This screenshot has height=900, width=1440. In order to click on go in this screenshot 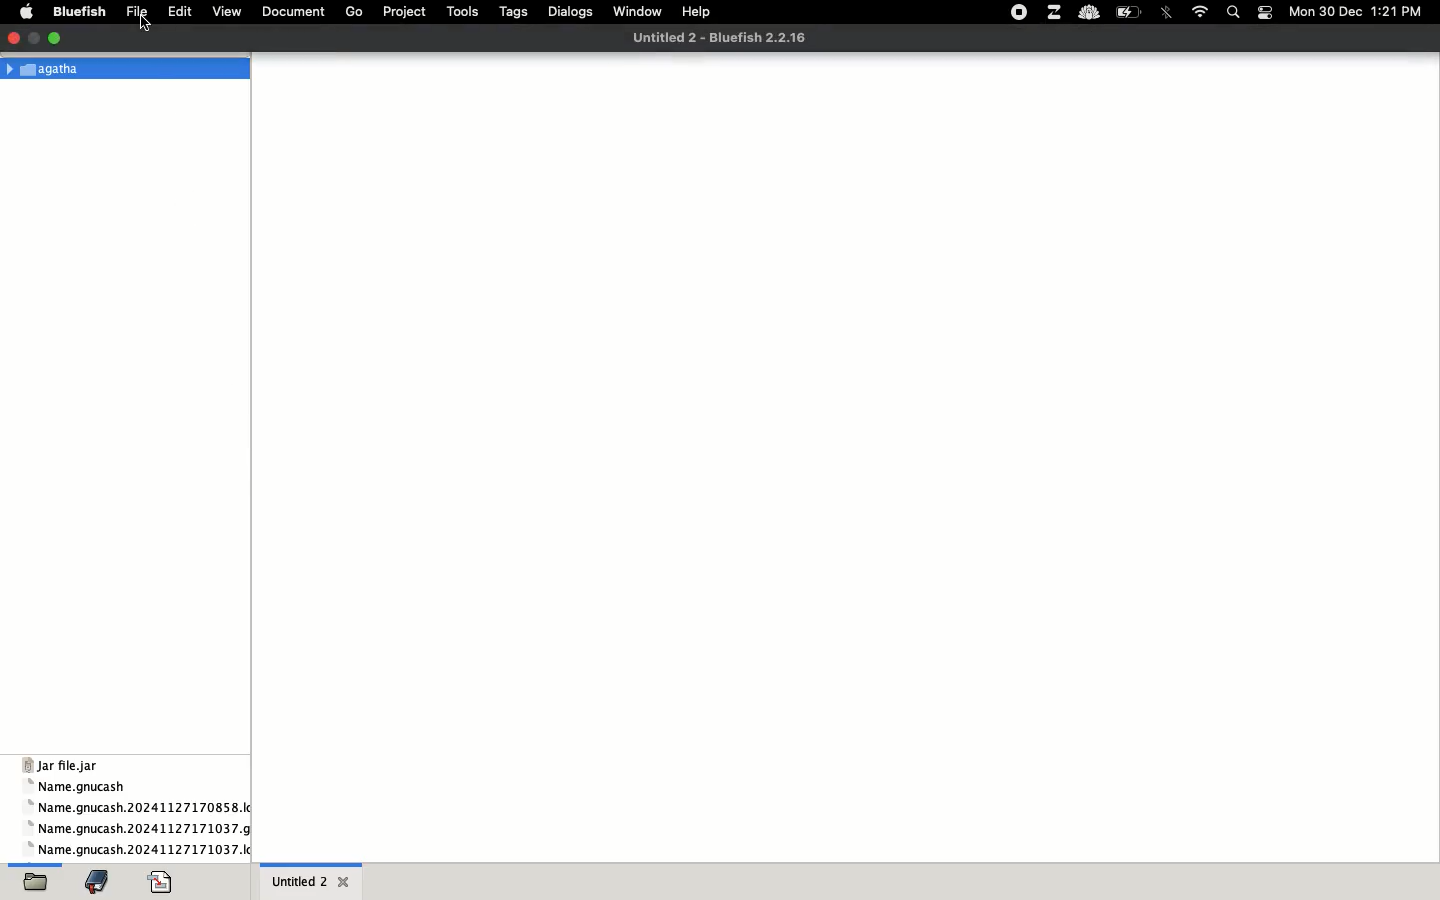, I will do `click(355, 13)`.